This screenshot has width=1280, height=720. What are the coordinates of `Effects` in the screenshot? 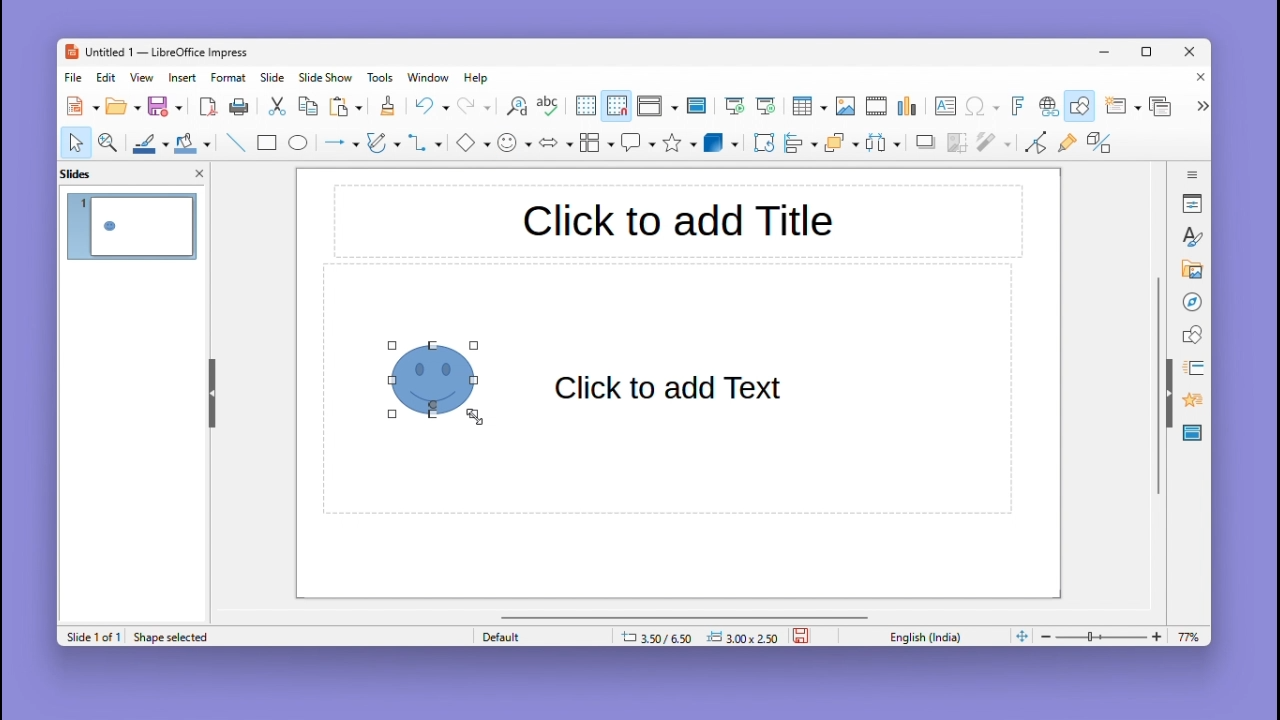 It's located at (1190, 403).